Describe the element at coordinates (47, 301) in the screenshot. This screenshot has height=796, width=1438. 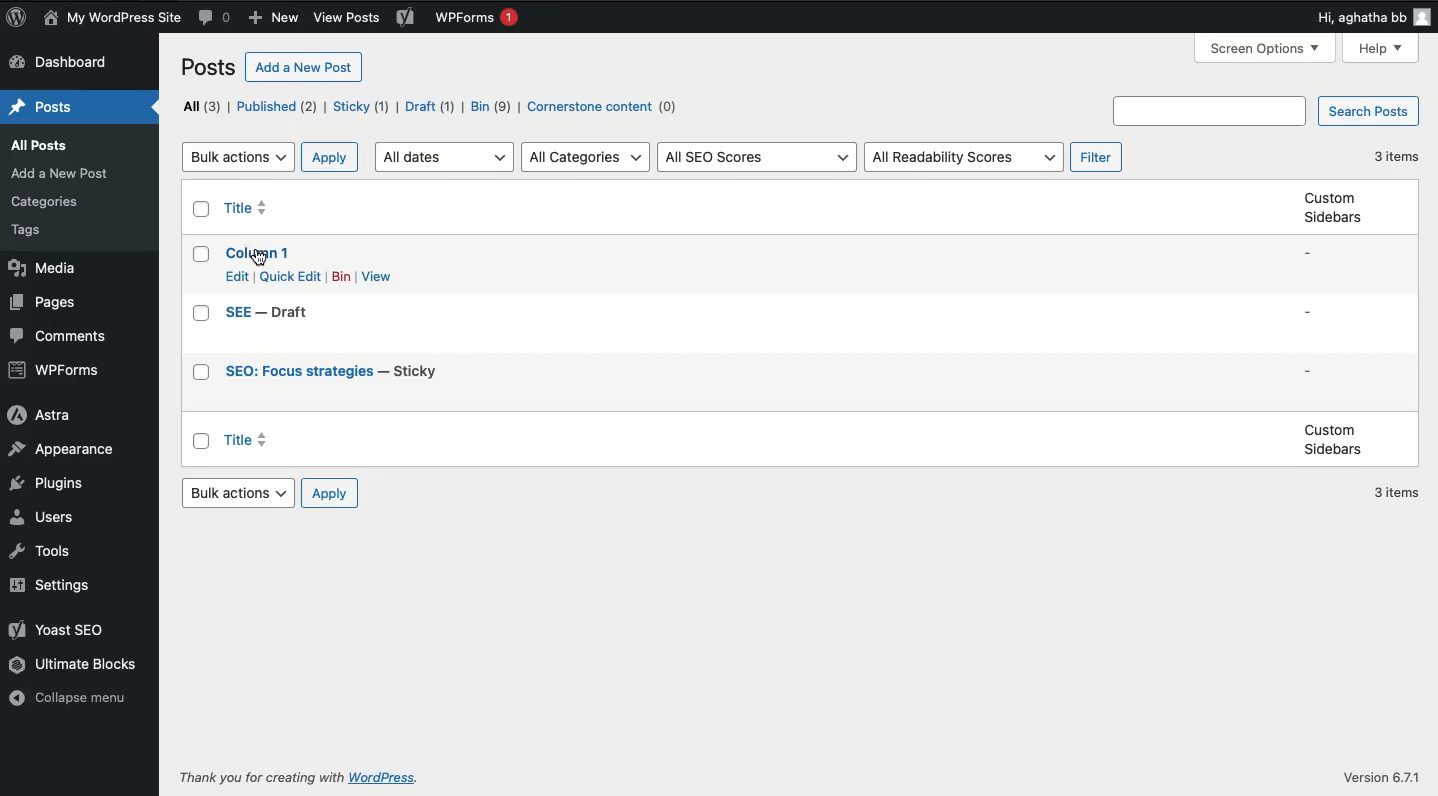
I see `Pages` at that location.